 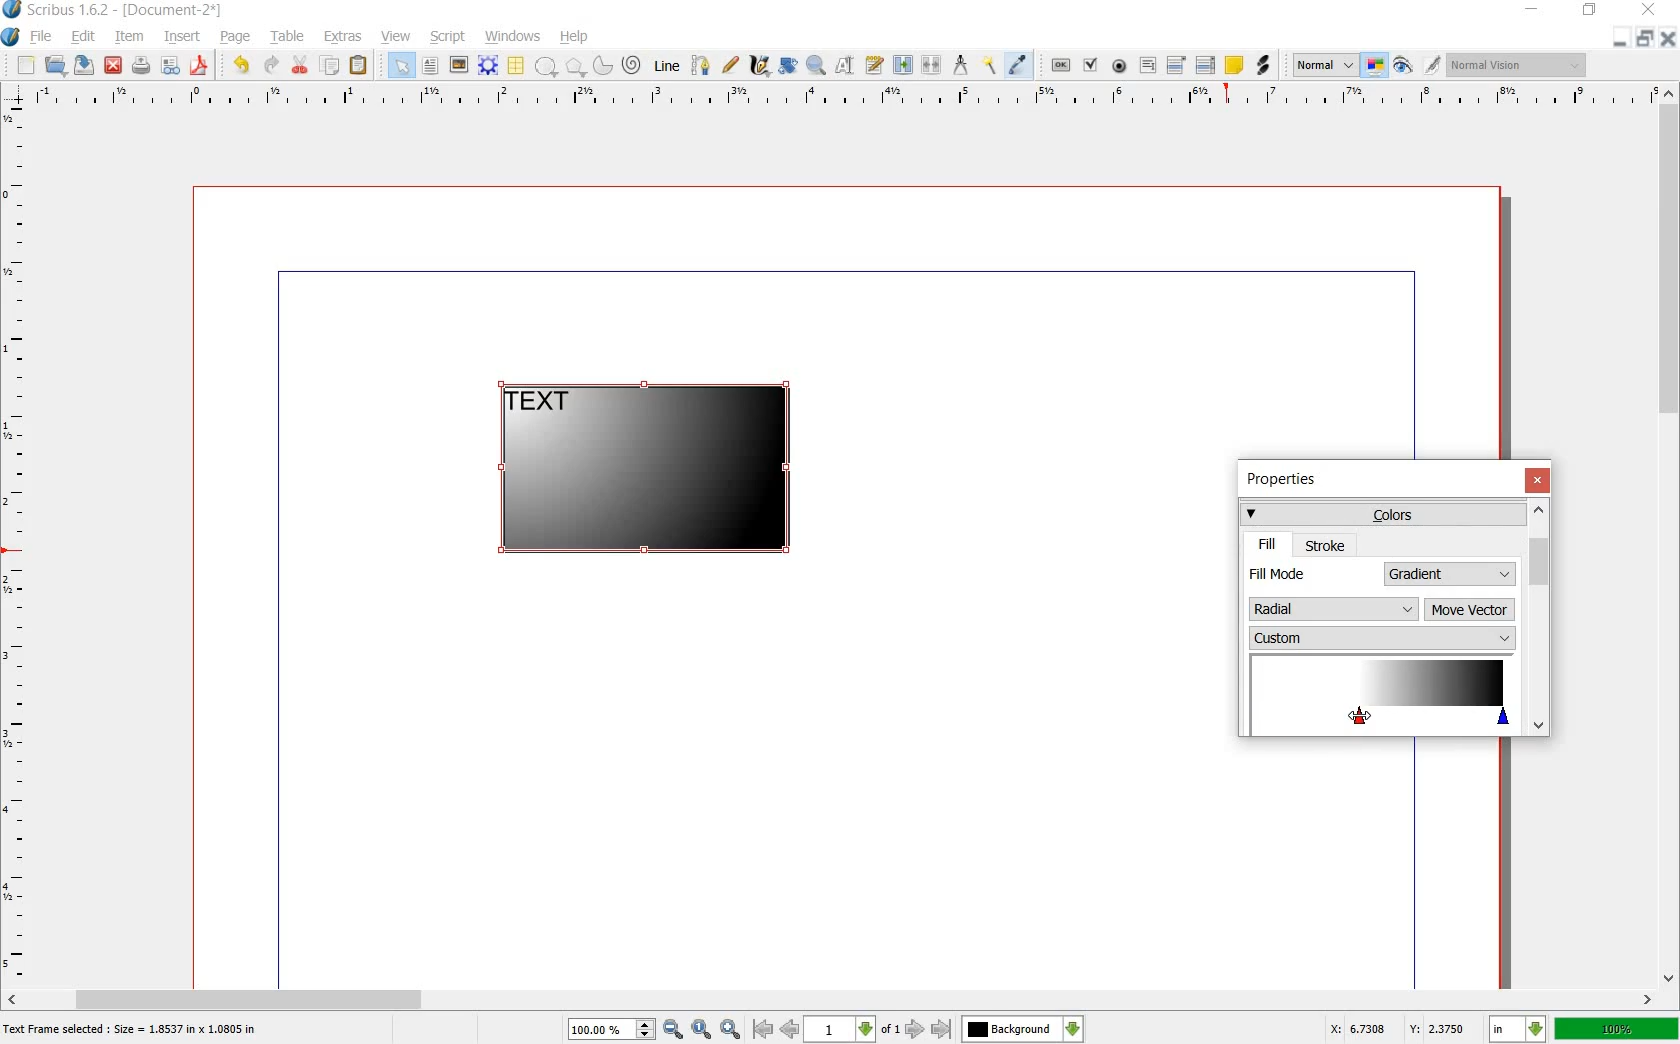 What do you see at coordinates (44, 37) in the screenshot?
I see `file` at bounding box center [44, 37].